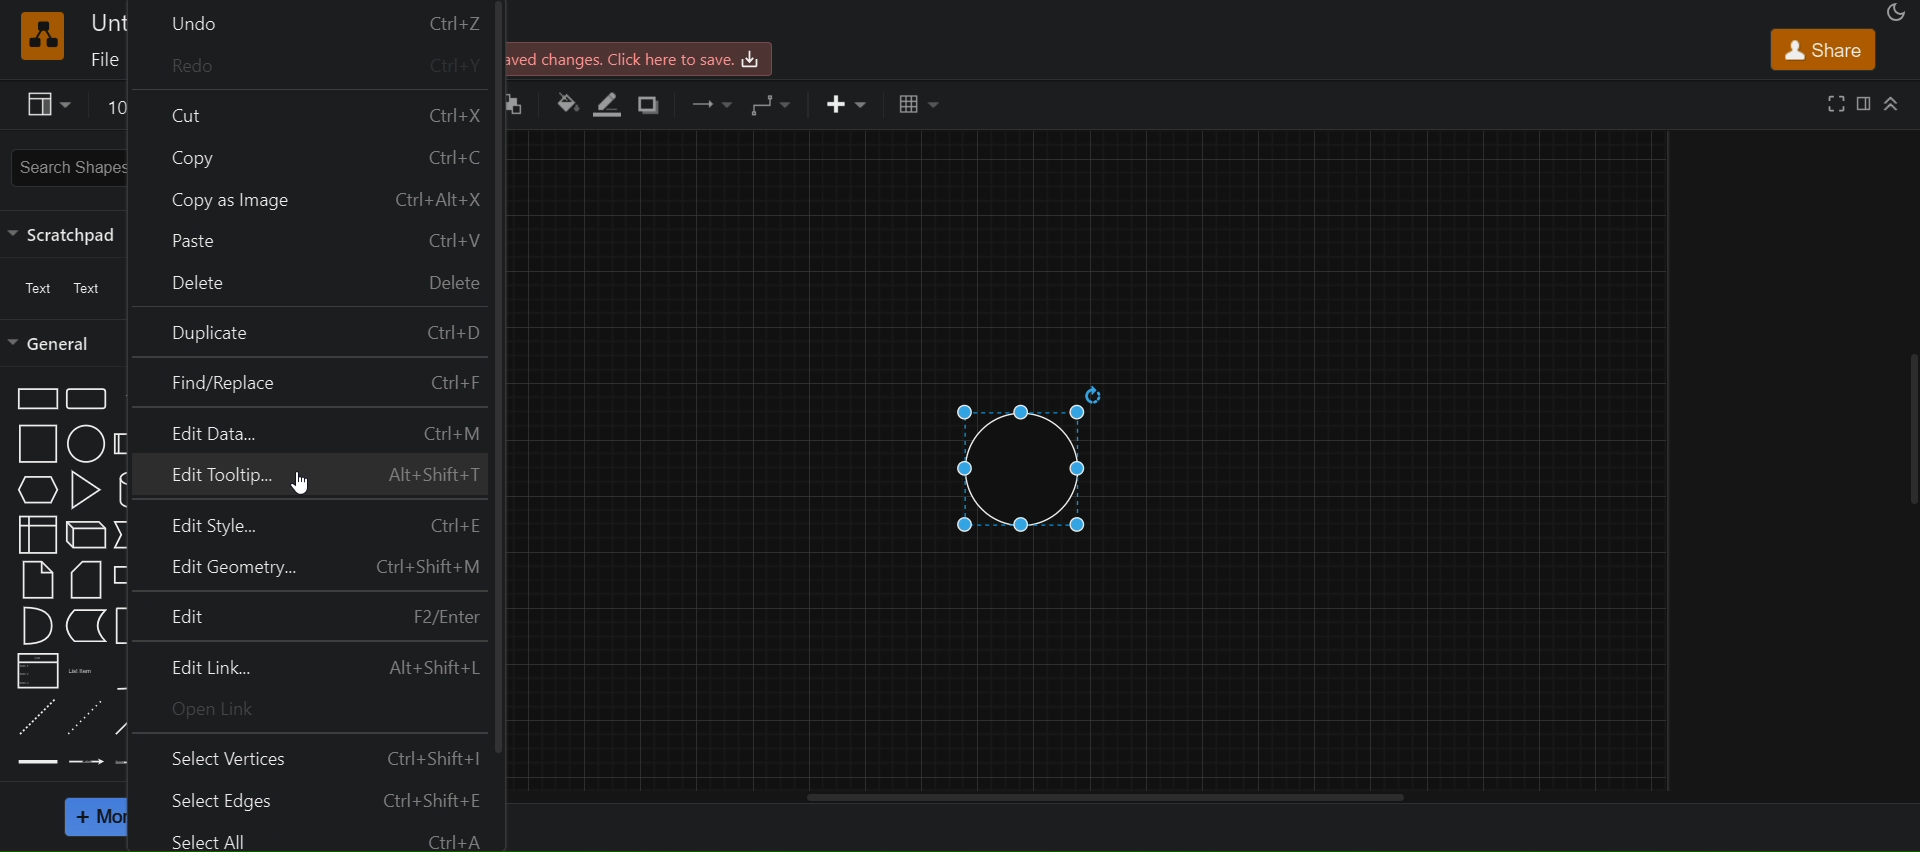 The image size is (1920, 852). What do you see at coordinates (566, 107) in the screenshot?
I see `fill color` at bounding box center [566, 107].